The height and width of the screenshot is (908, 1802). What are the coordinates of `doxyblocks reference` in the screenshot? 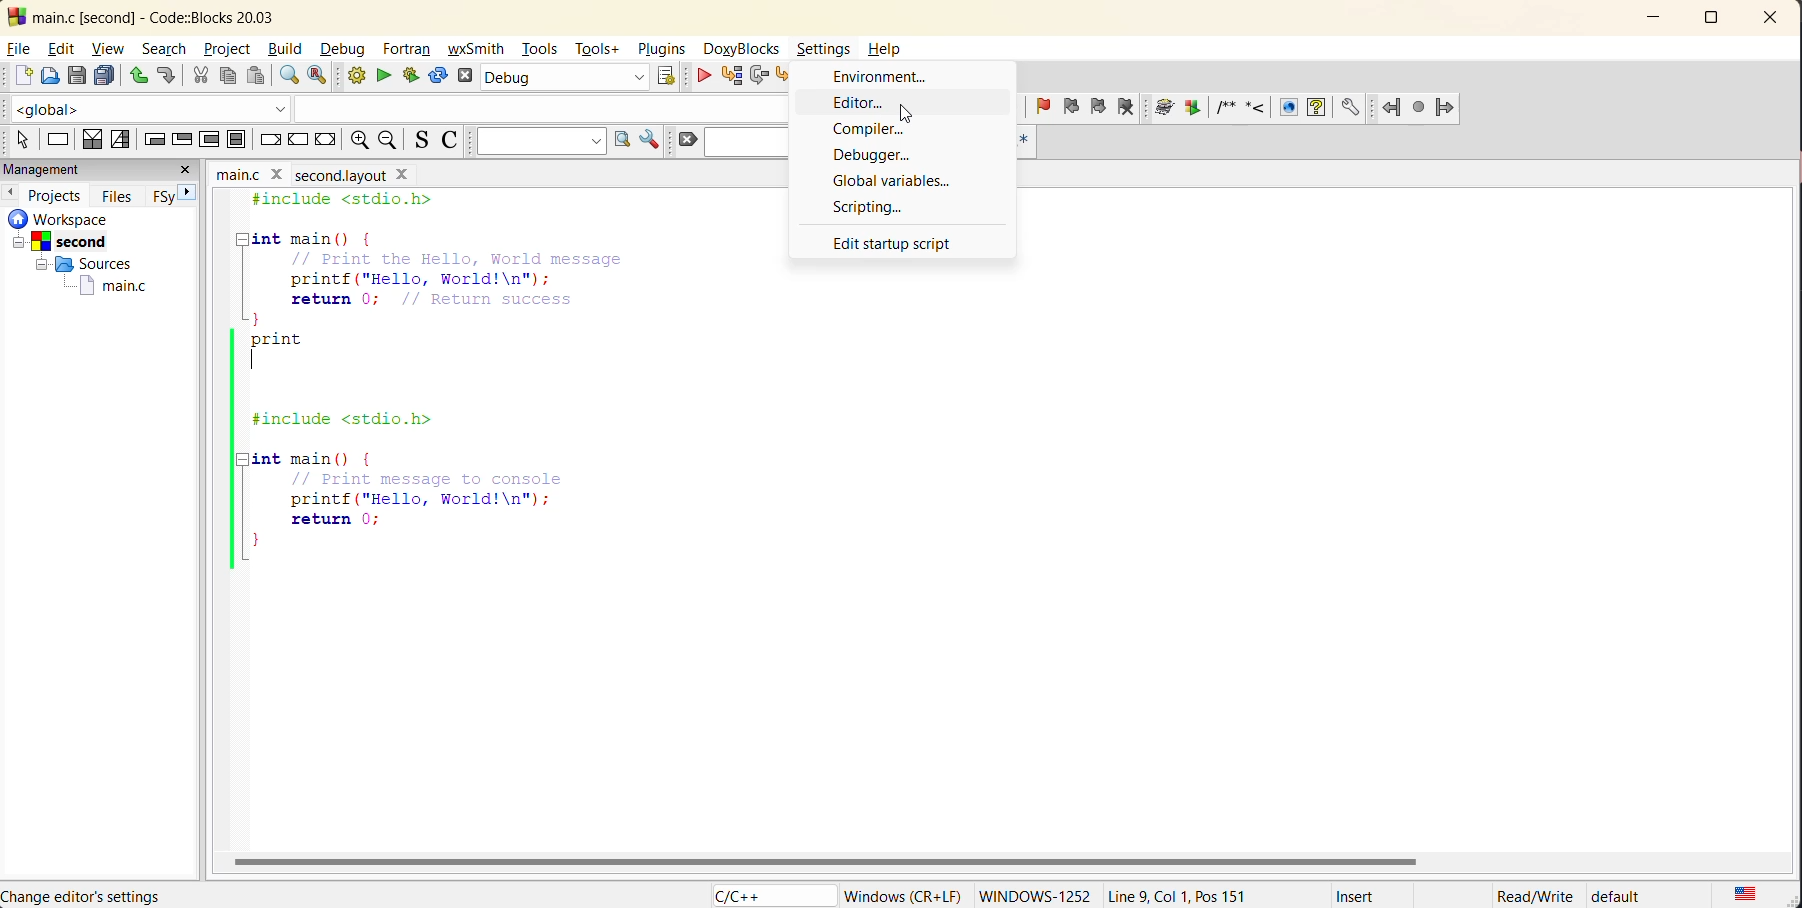 It's located at (1262, 110).